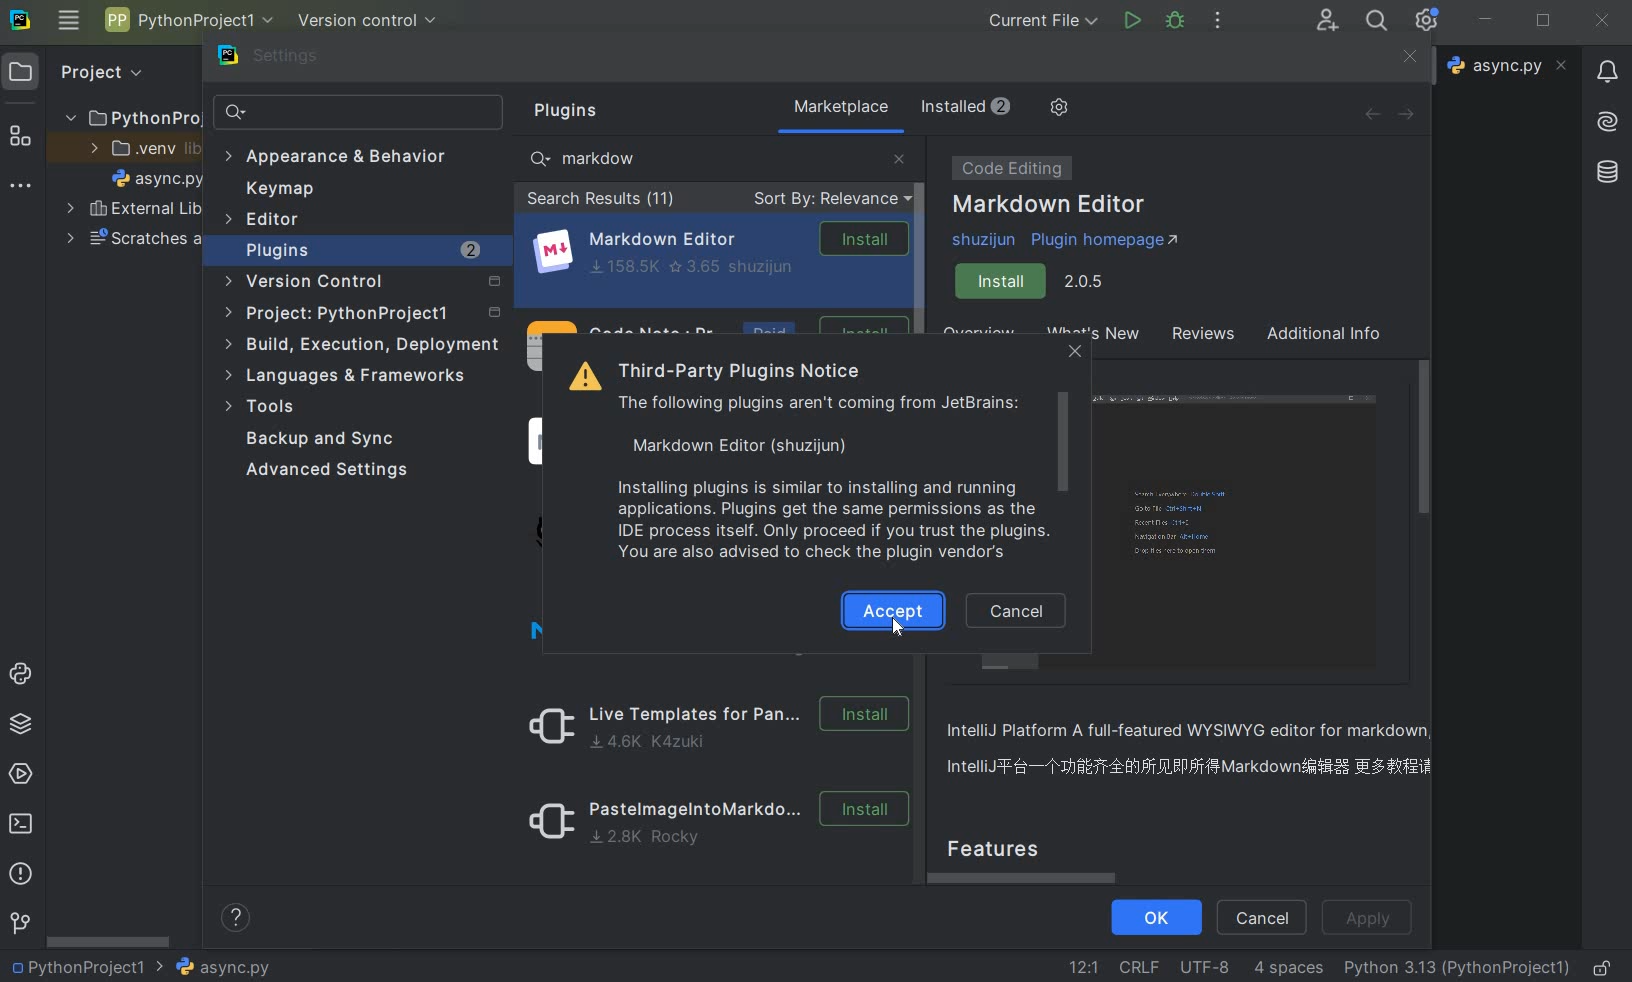 The width and height of the screenshot is (1632, 982). Describe the element at coordinates (1043, 20) in the screenshot. I see `current file` at that location.